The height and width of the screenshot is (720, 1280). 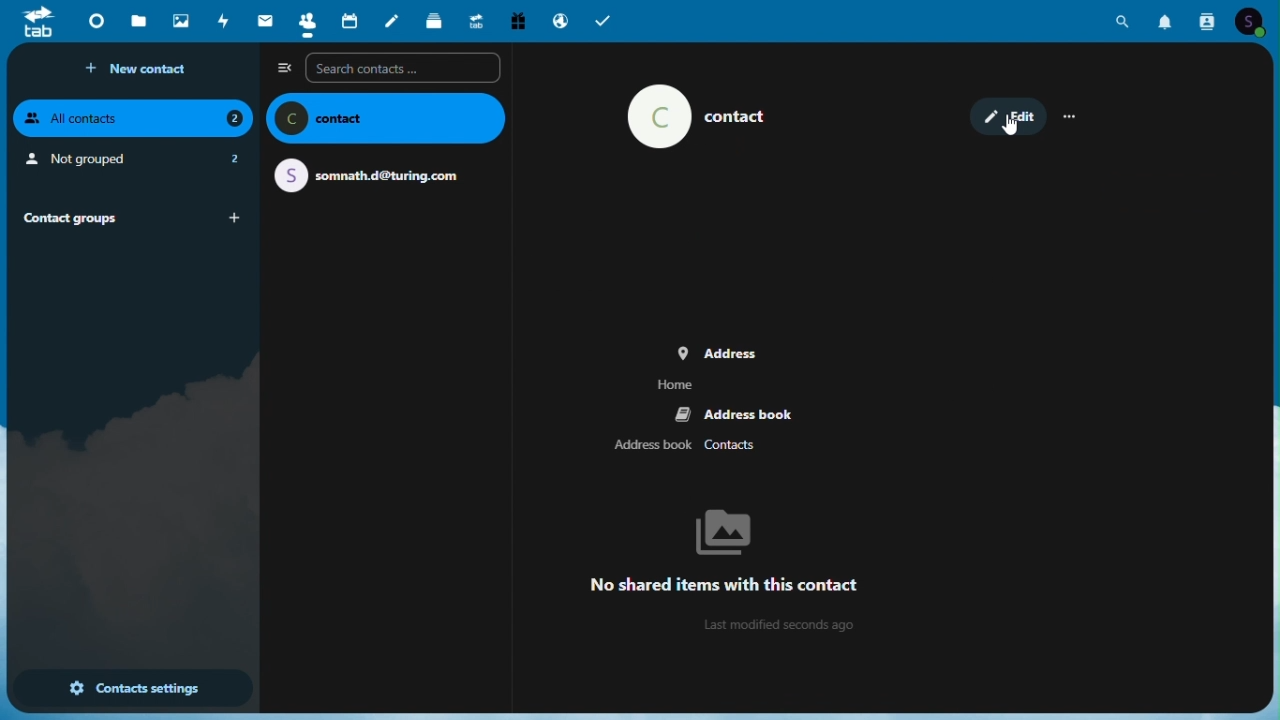 I want to click on home, so click(x=687, y=387).